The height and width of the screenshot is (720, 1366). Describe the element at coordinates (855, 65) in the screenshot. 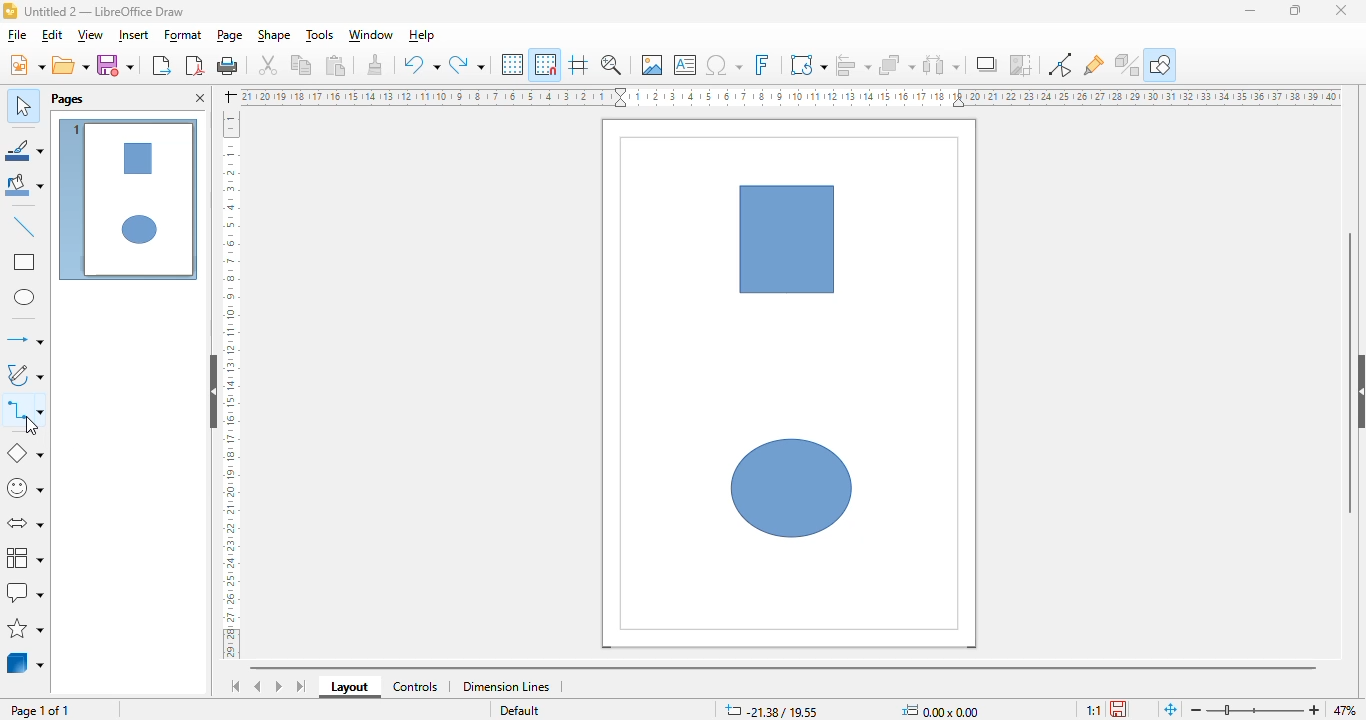

I see `align objects` at that location.